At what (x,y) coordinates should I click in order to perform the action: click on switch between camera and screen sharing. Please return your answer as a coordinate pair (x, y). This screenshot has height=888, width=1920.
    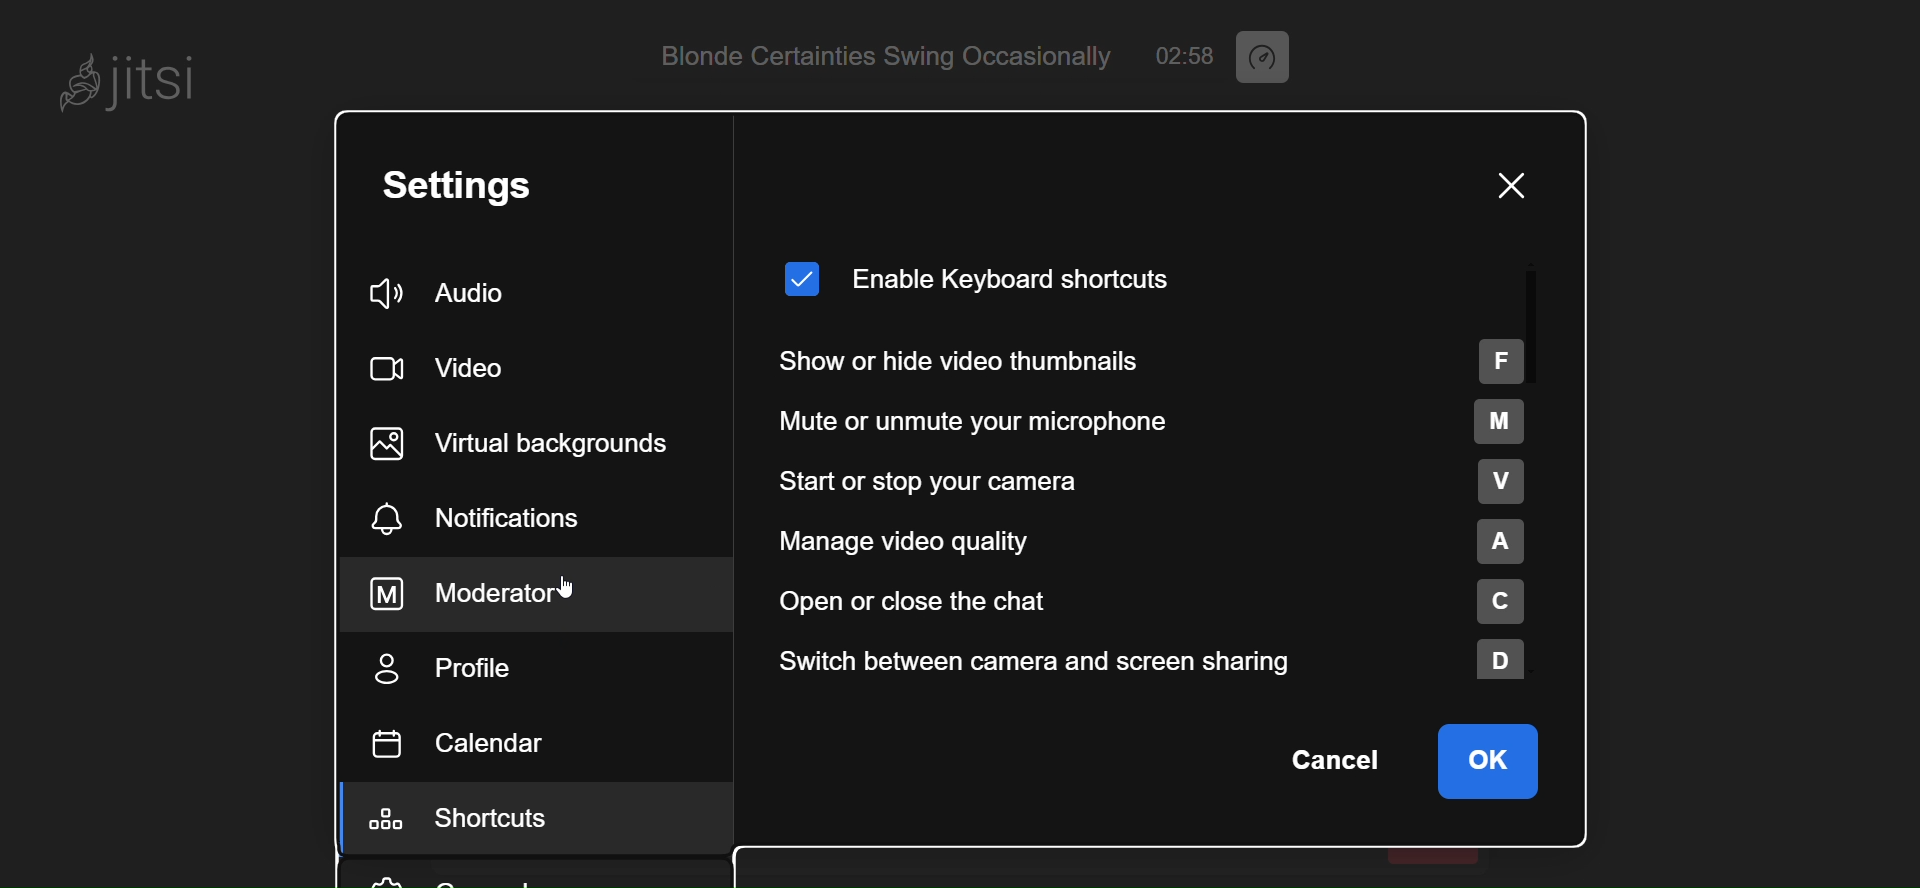
    Looking at the image, I should click on (1154, 662).